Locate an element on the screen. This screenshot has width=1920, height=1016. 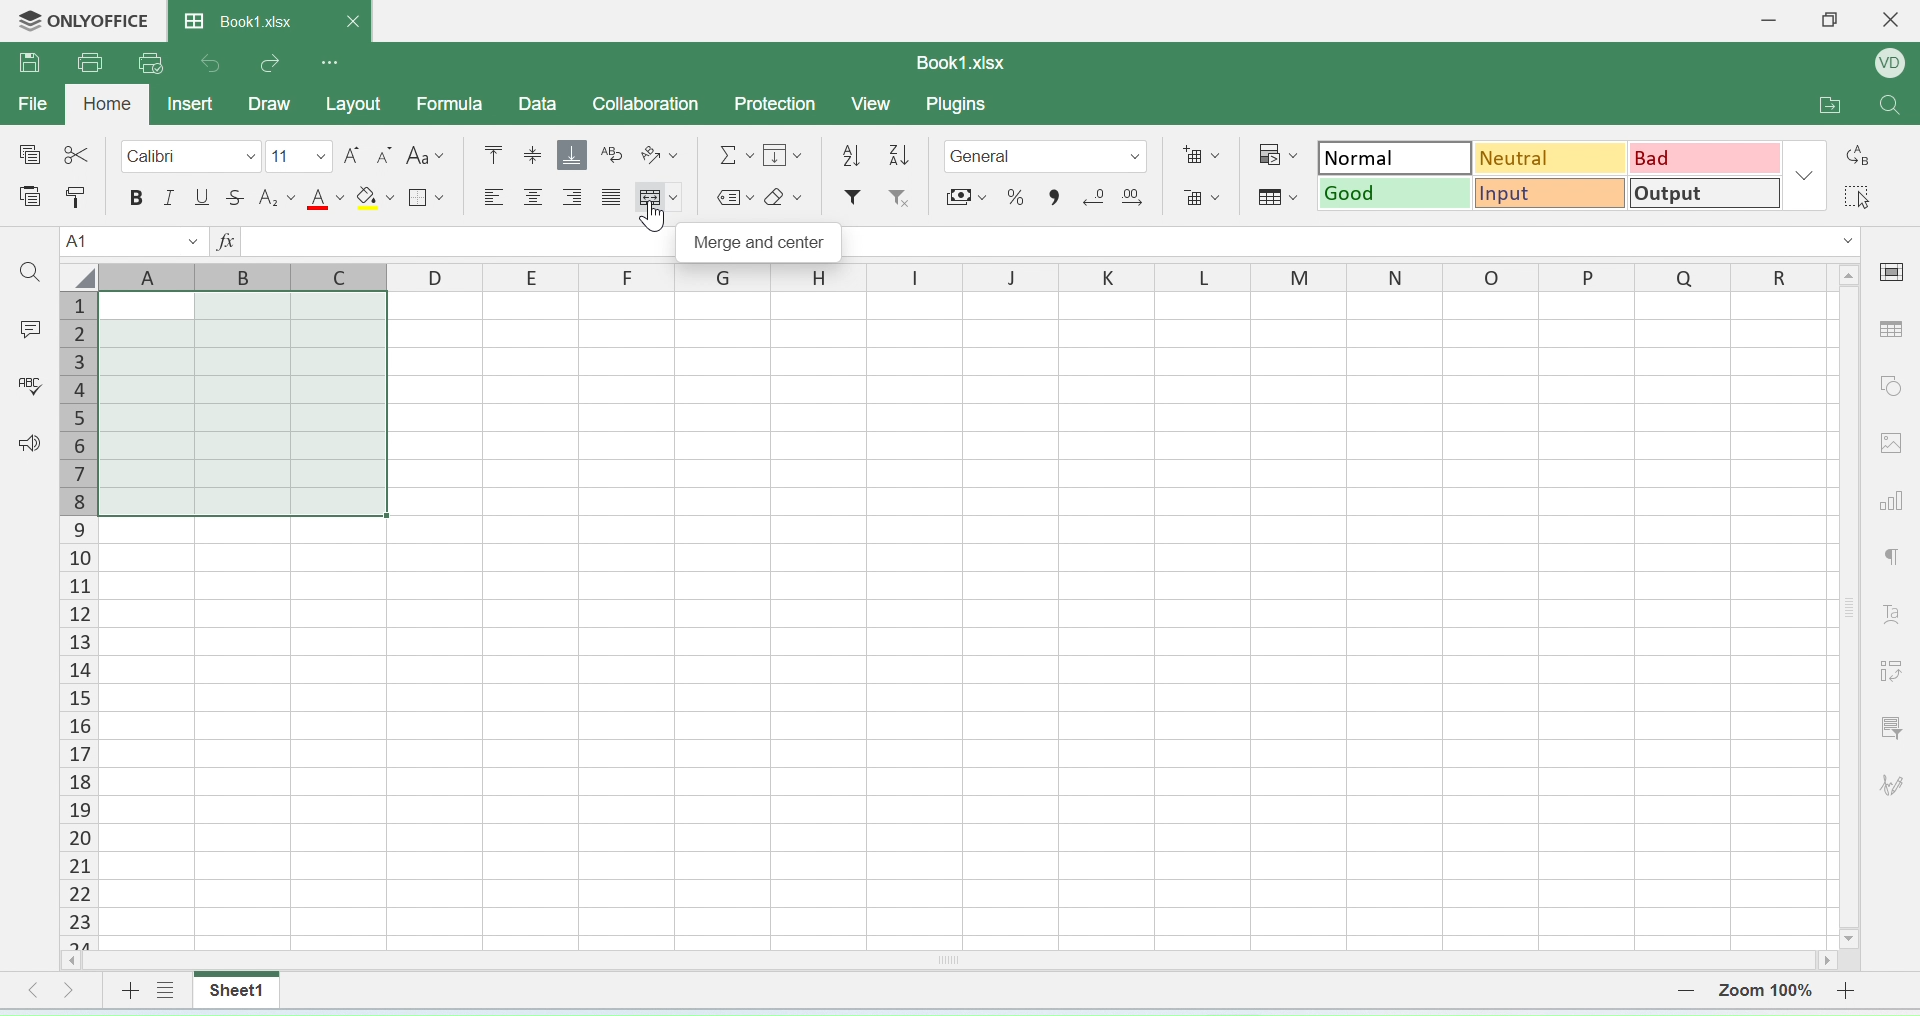
fill paint is located at coordinates (377, 195).